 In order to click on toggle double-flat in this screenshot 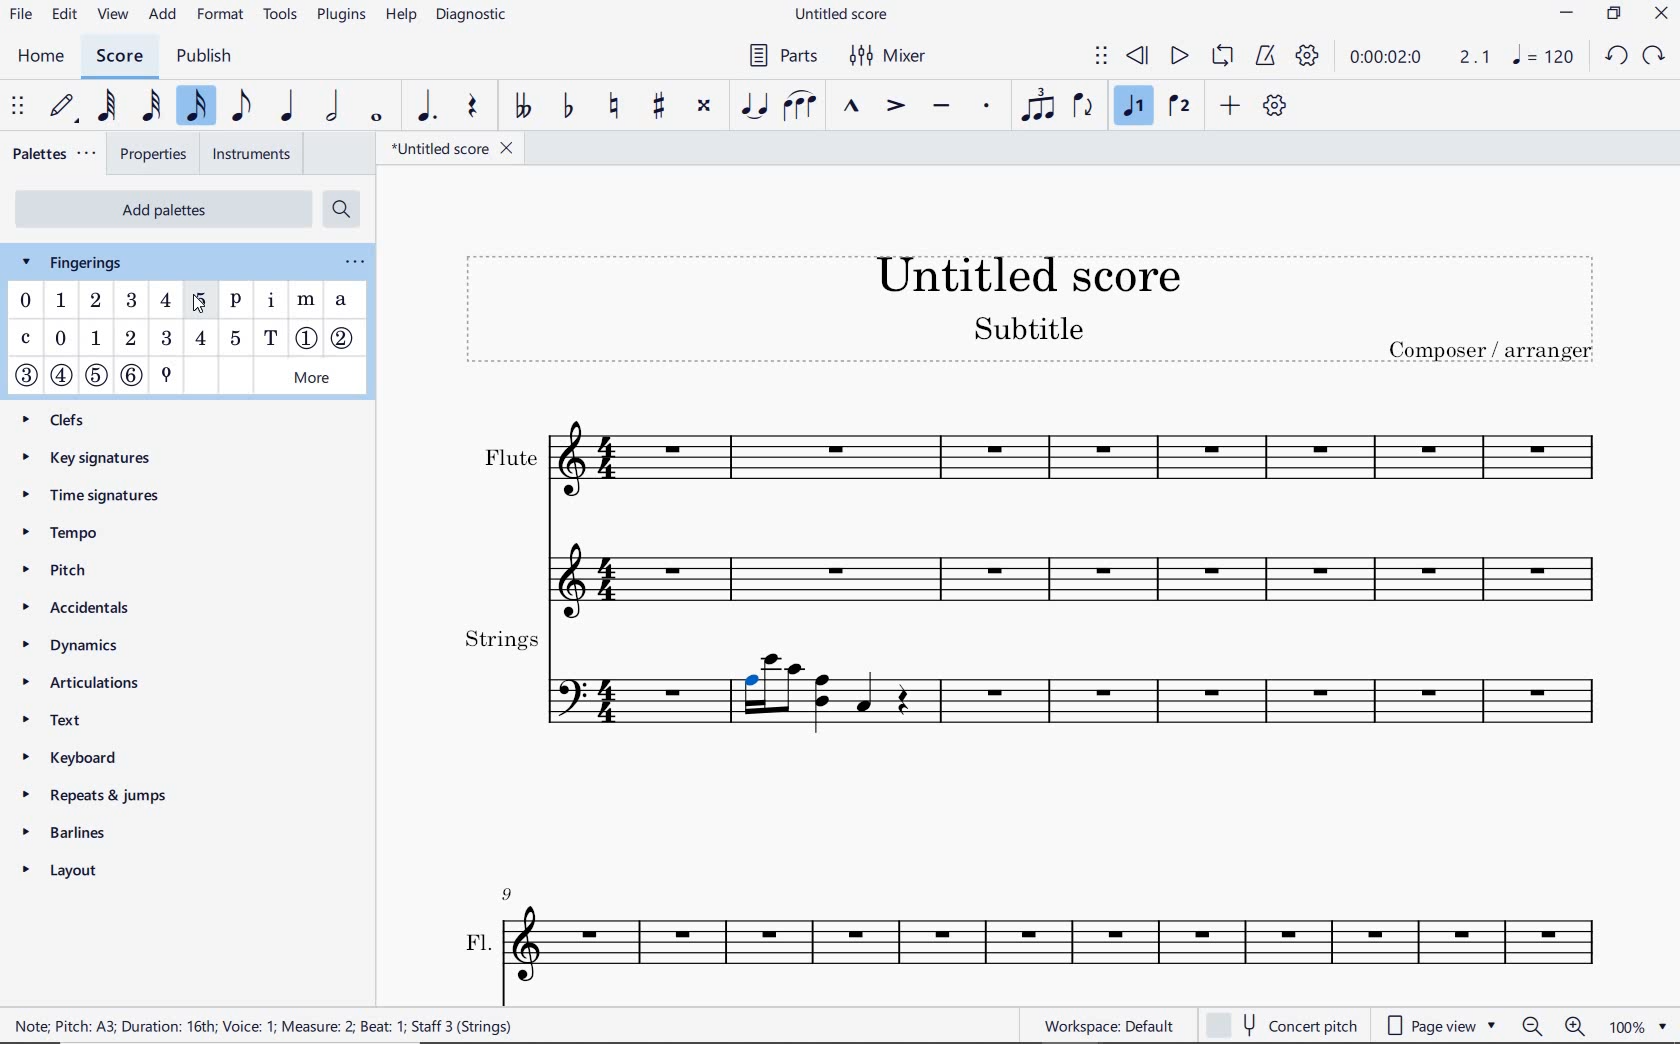, I will do `click(521, 105)`.